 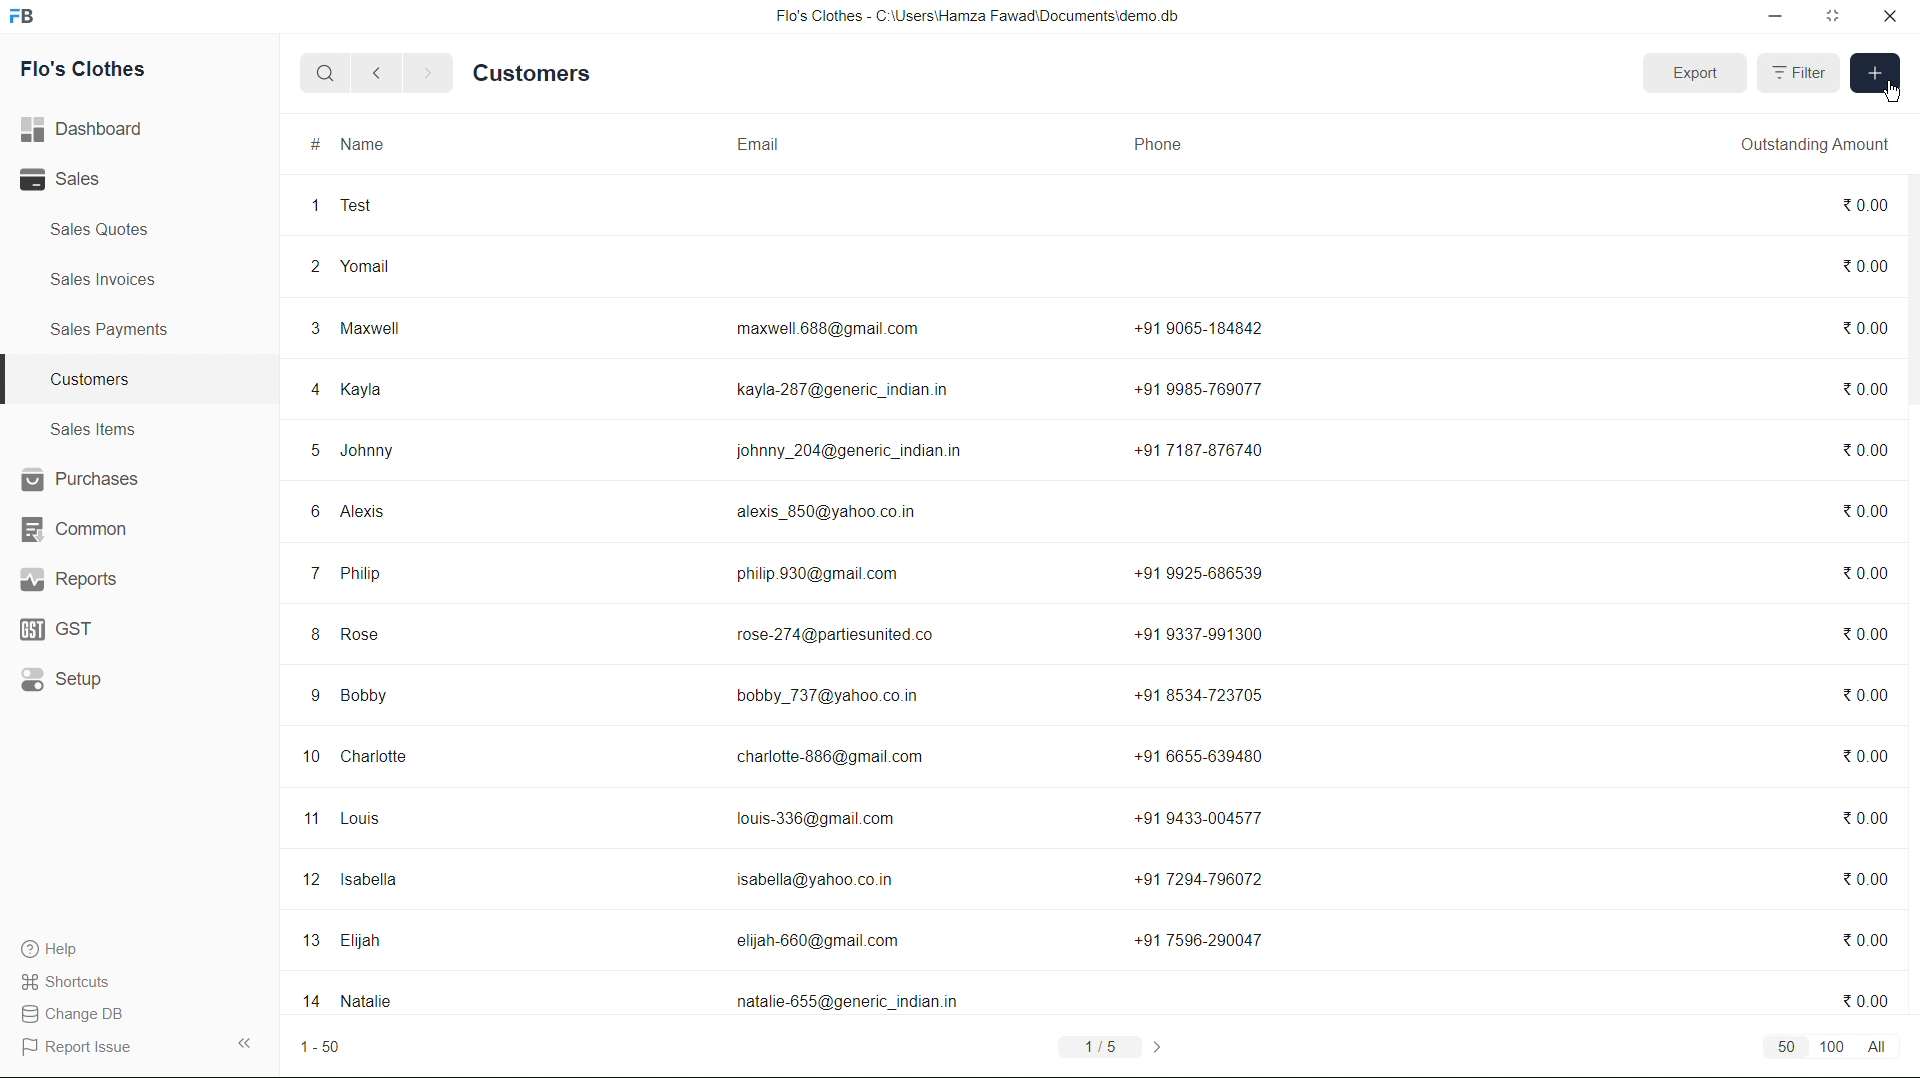 What do you see at coordinates (365, 697) in the screenshot?
I see `Bobby` at bounding box center [365, 697].